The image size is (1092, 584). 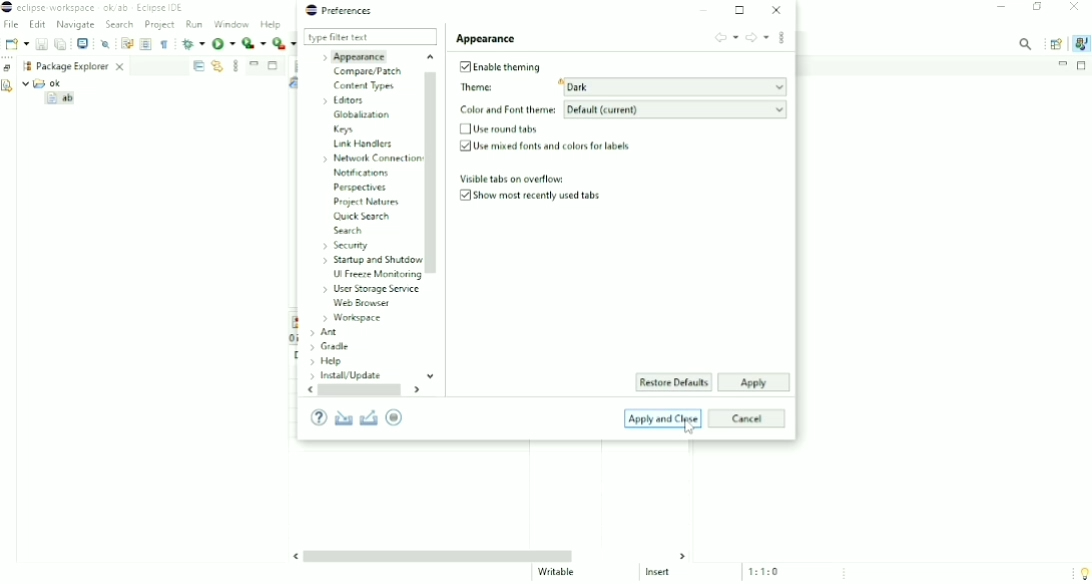 What do you see at coordinates (770, 571) in the screenshot?
I see `1:1:0` at bounding box center [770, 571].